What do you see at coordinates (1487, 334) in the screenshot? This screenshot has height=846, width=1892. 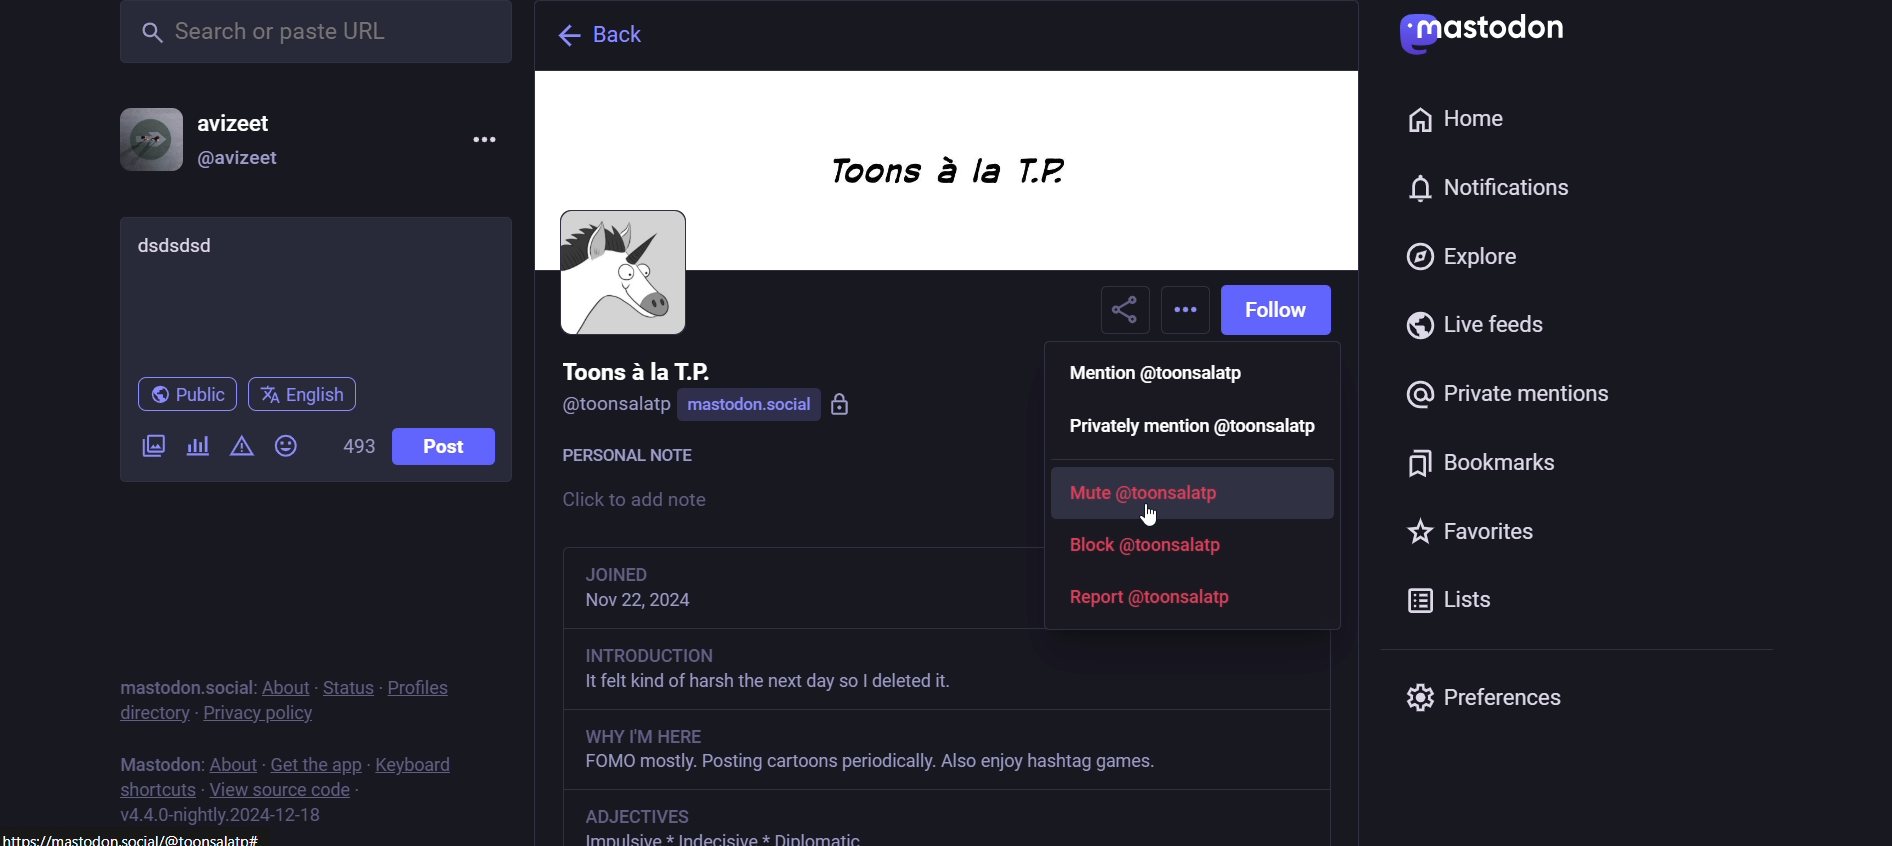 I see `live feeds` at bounding box center [1487, 334].